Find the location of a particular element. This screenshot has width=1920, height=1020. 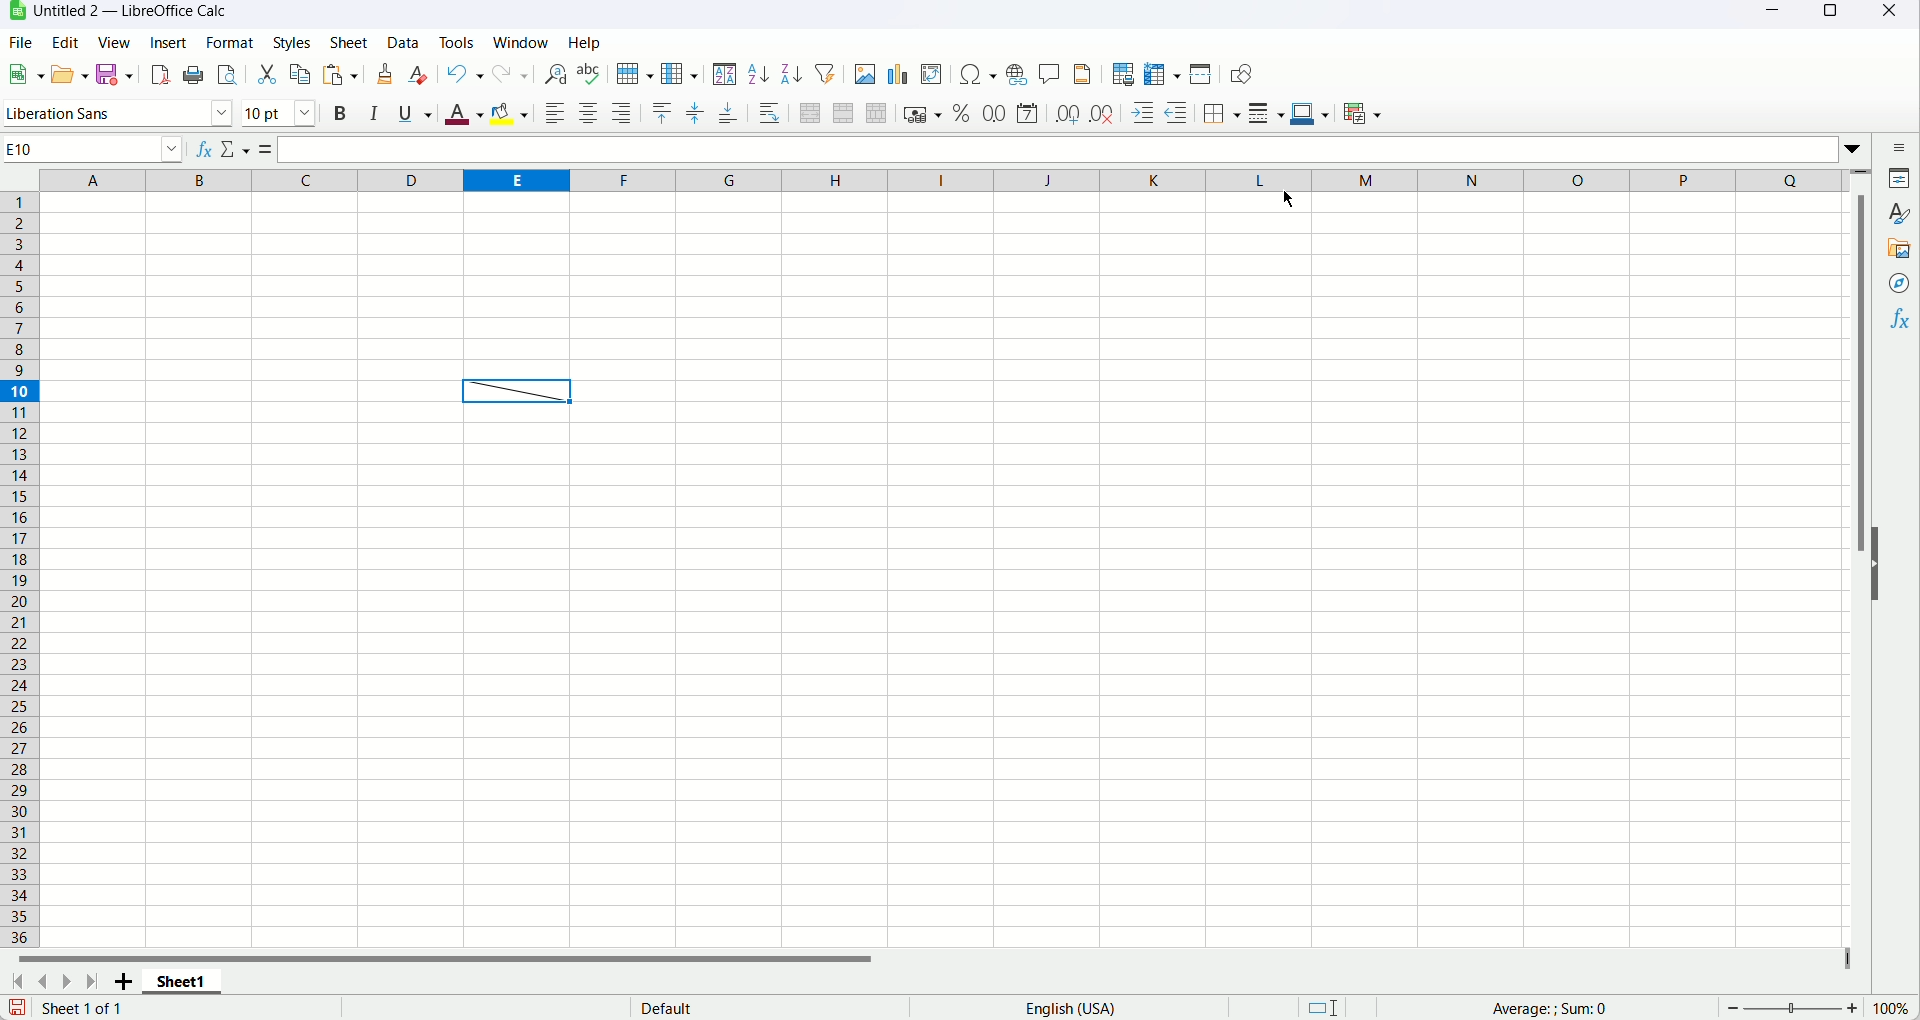

Tools is located at coordinates (454, 41).